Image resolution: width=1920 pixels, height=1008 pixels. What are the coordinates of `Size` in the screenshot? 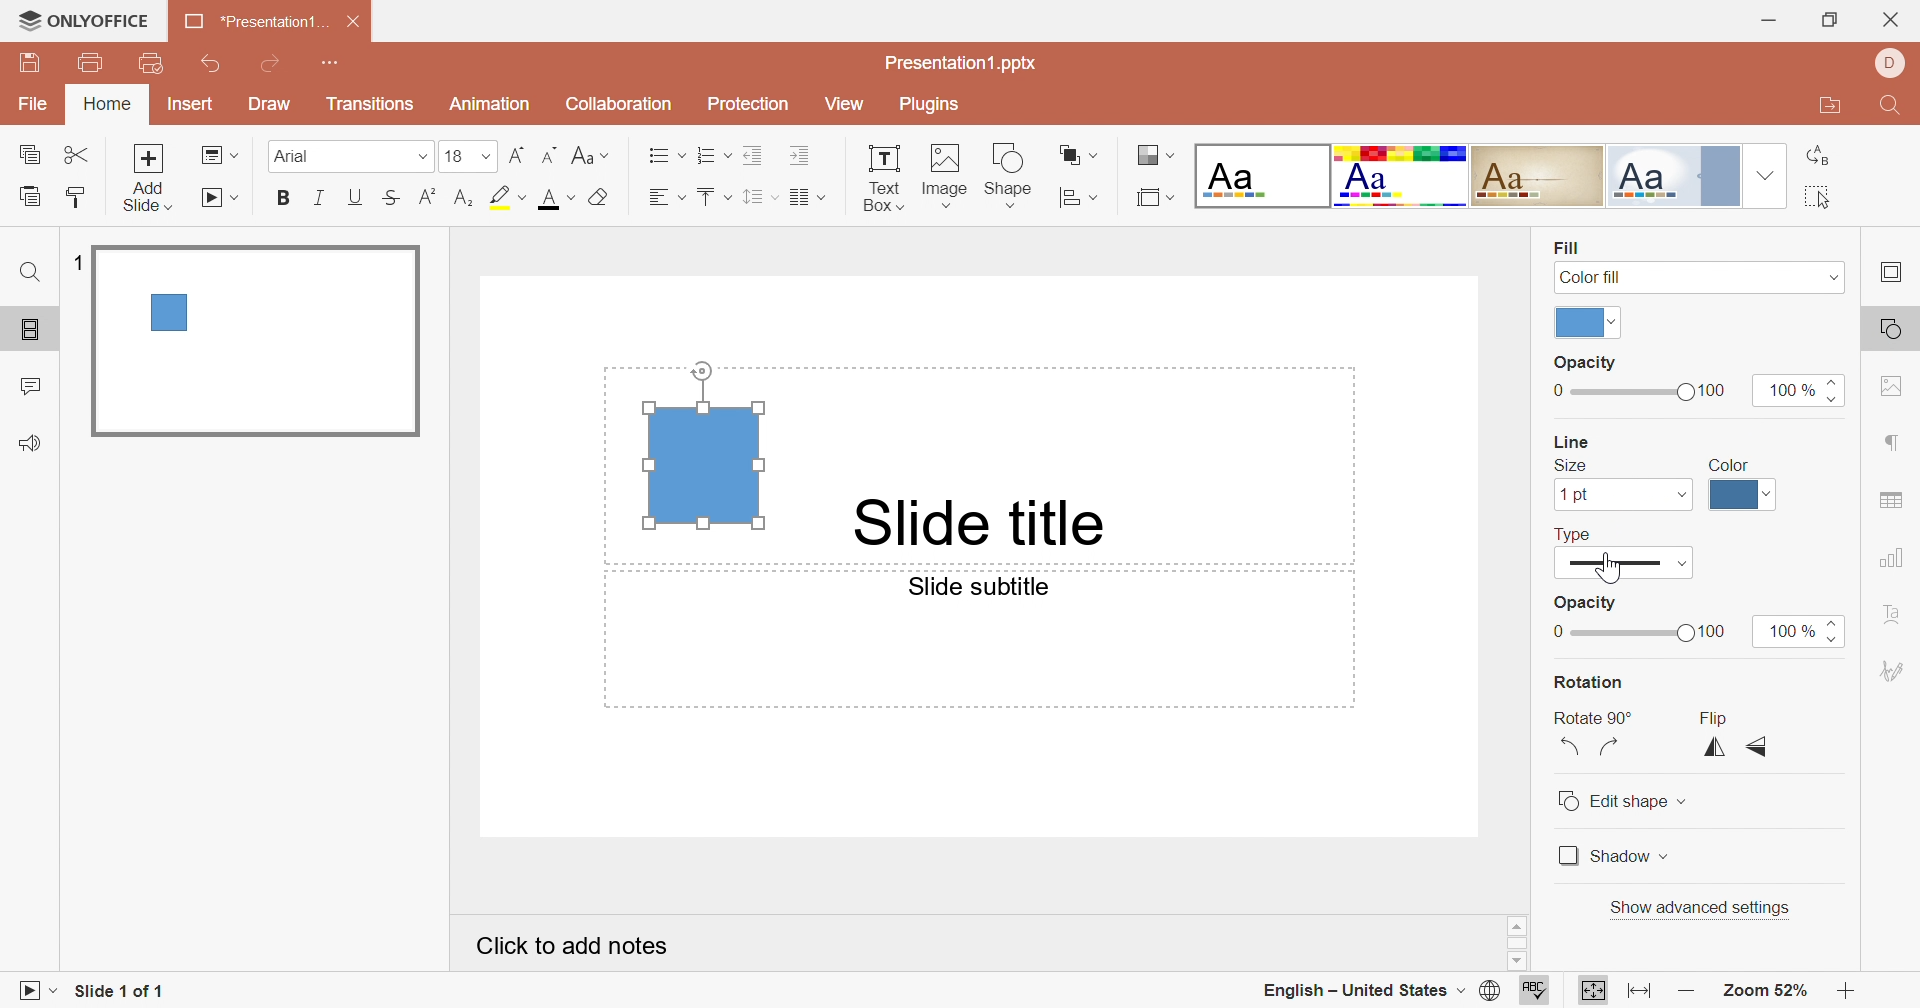 It's located at (1570, 466).